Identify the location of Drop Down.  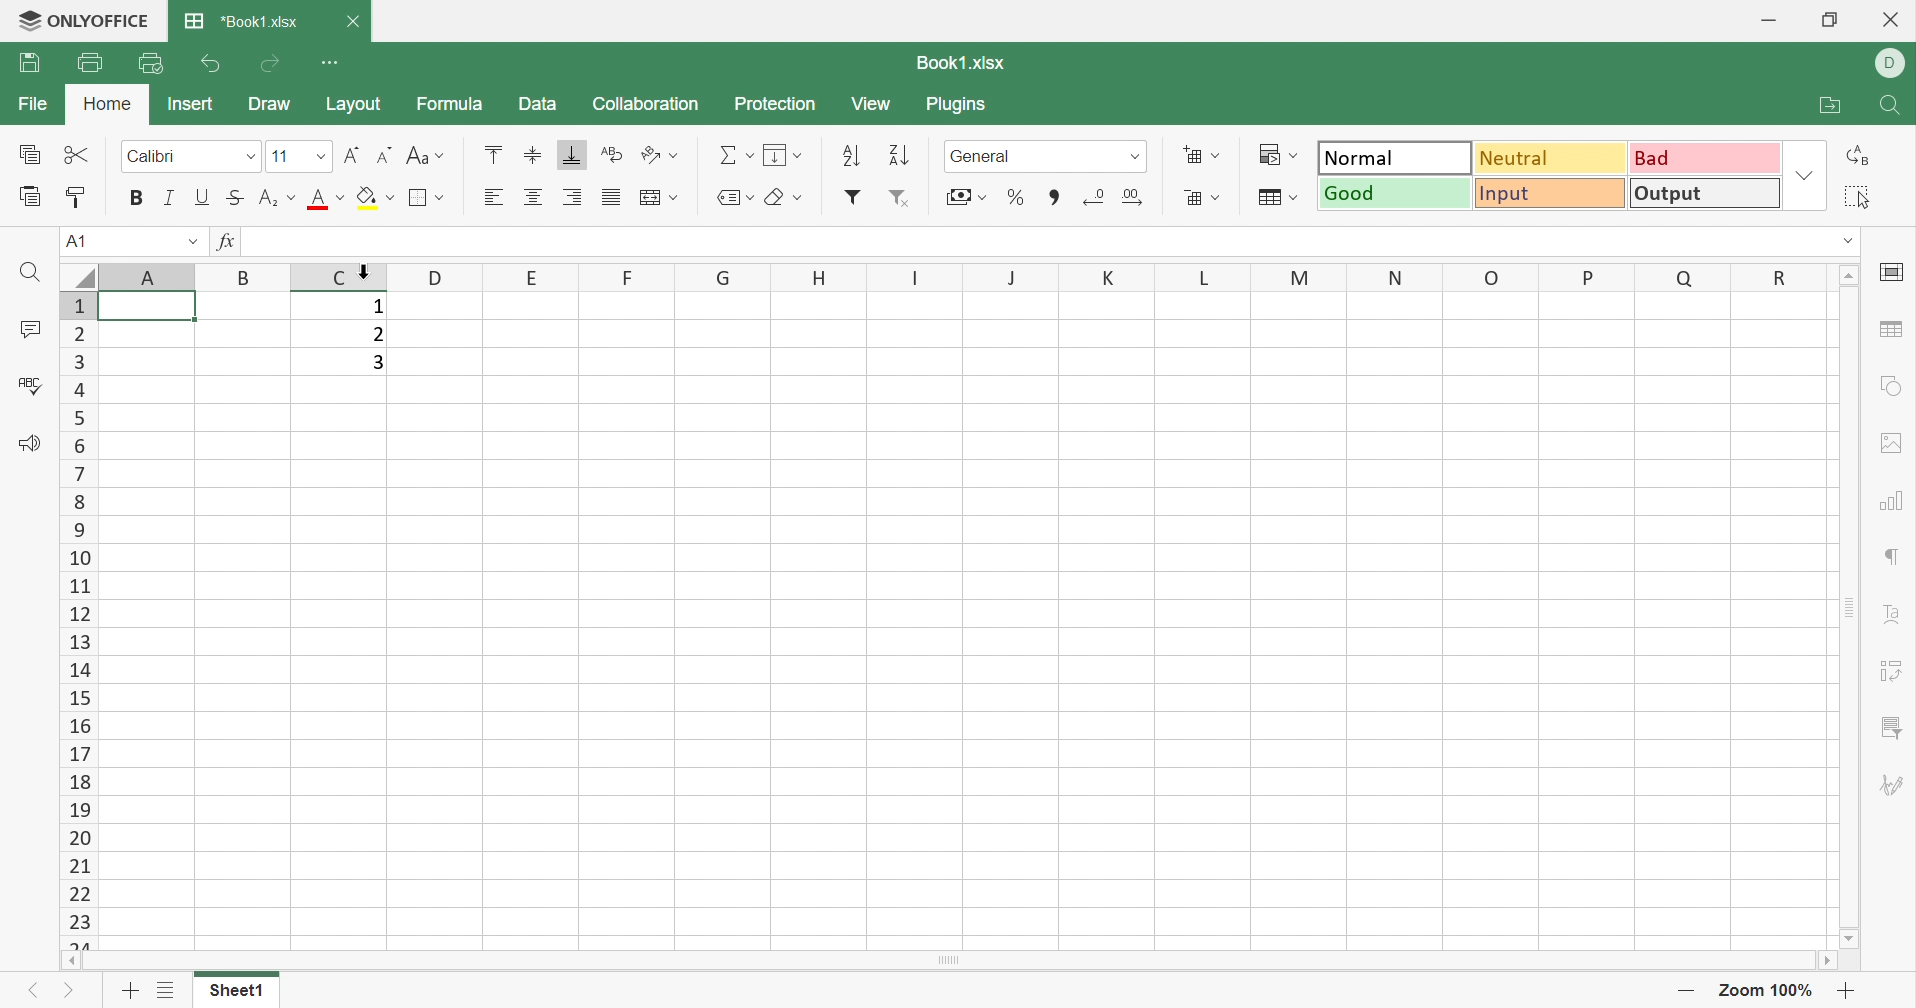
(1808, 174).